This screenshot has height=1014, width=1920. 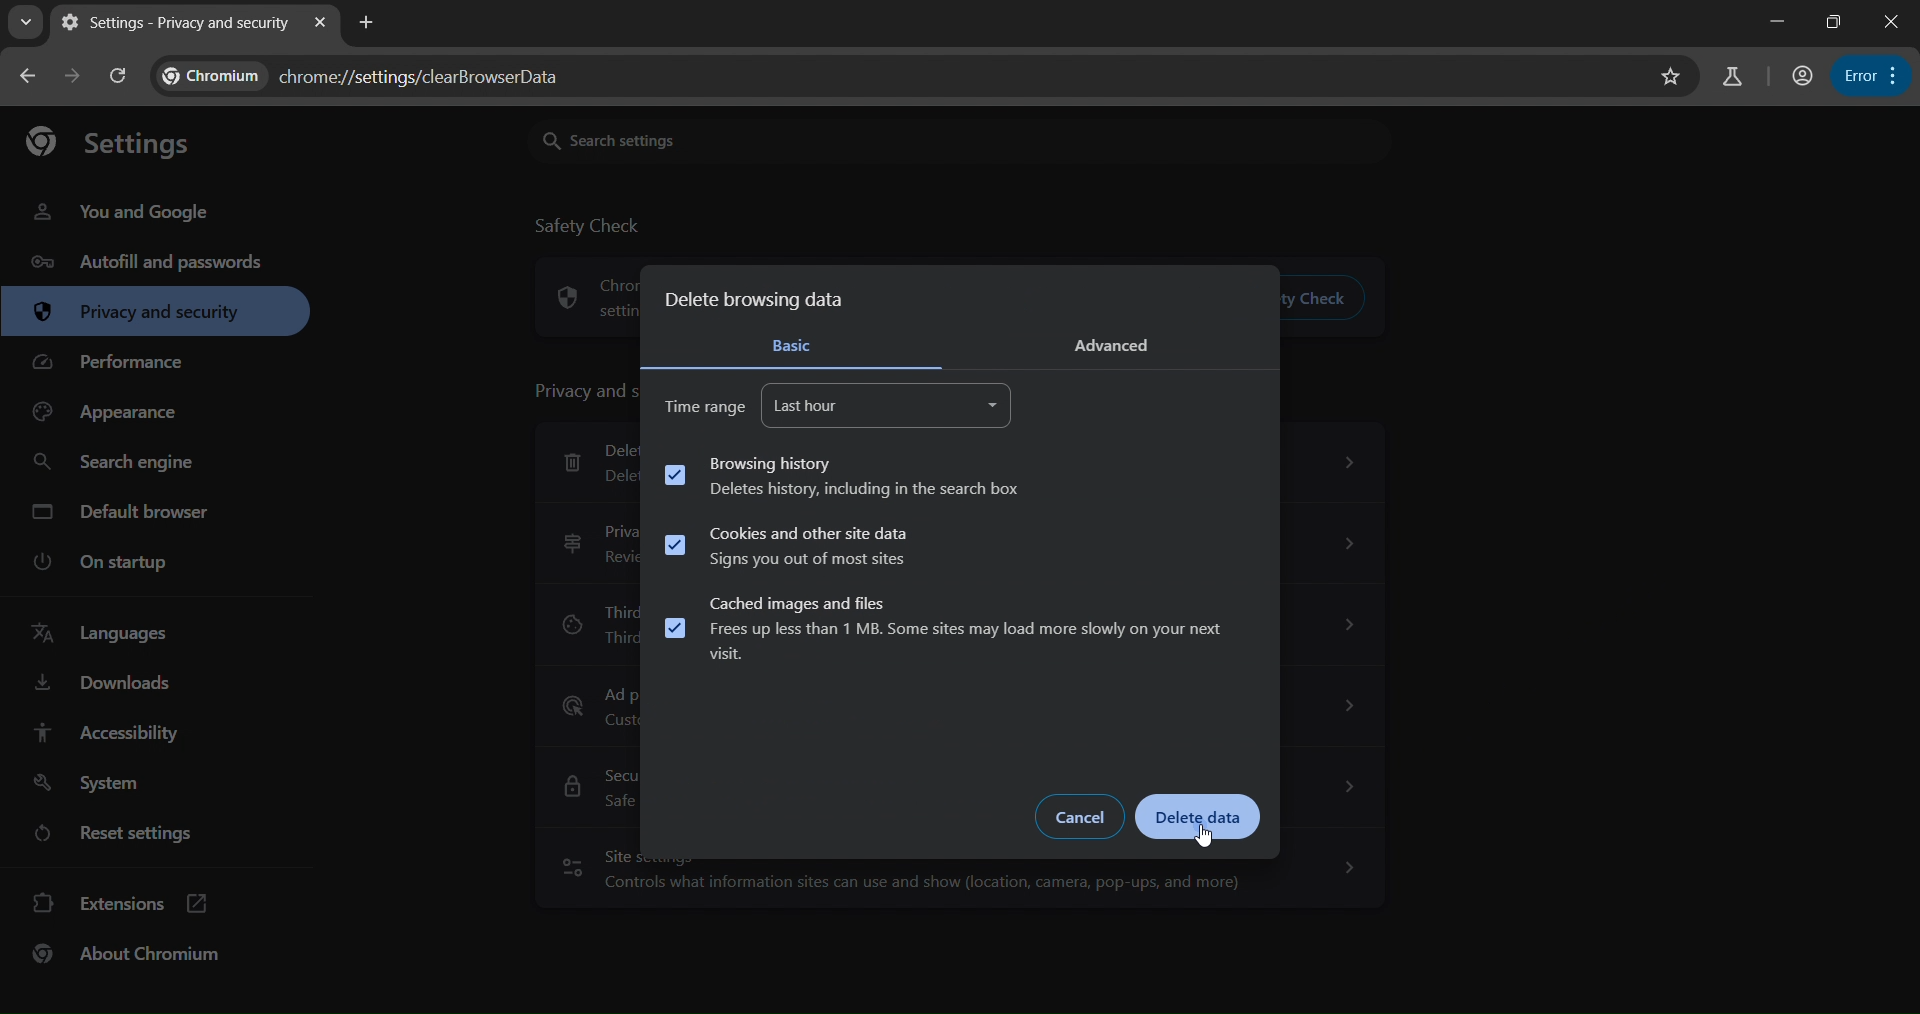 What do you see at coordinates (104, 630) in the screenshot?
I see `languages` at bounding box center [104, 630].